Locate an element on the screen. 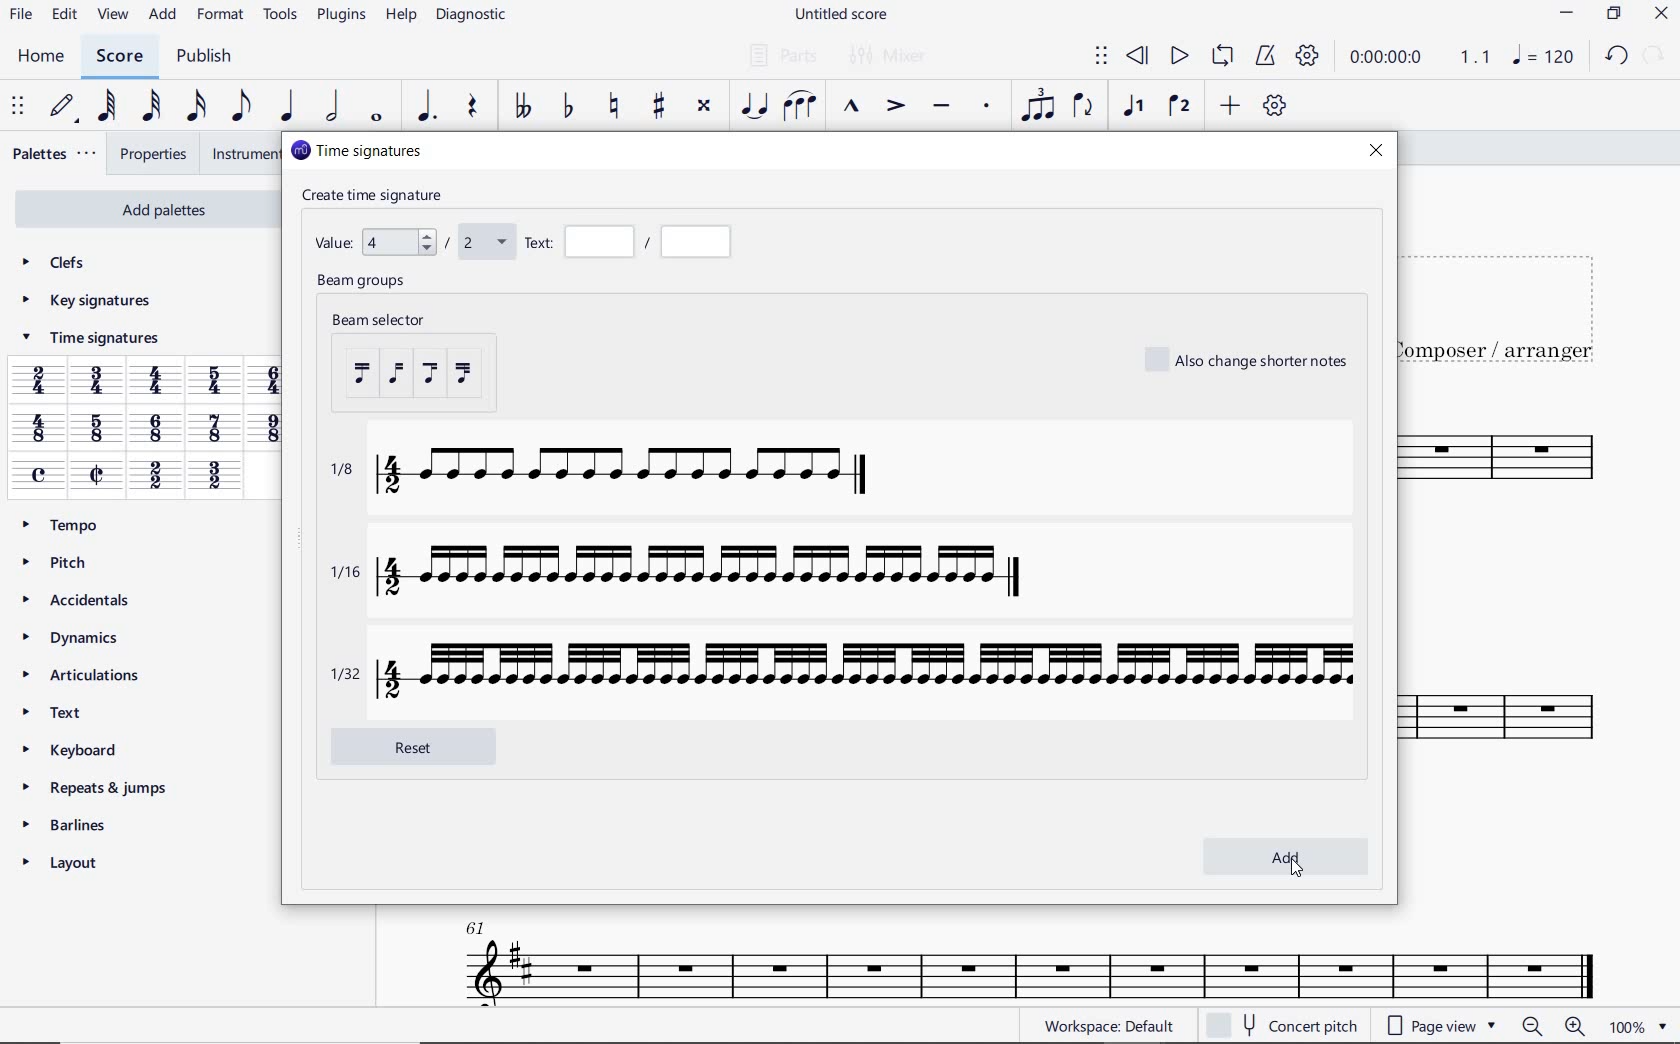  EDIT is located at coordinates (65, 15).